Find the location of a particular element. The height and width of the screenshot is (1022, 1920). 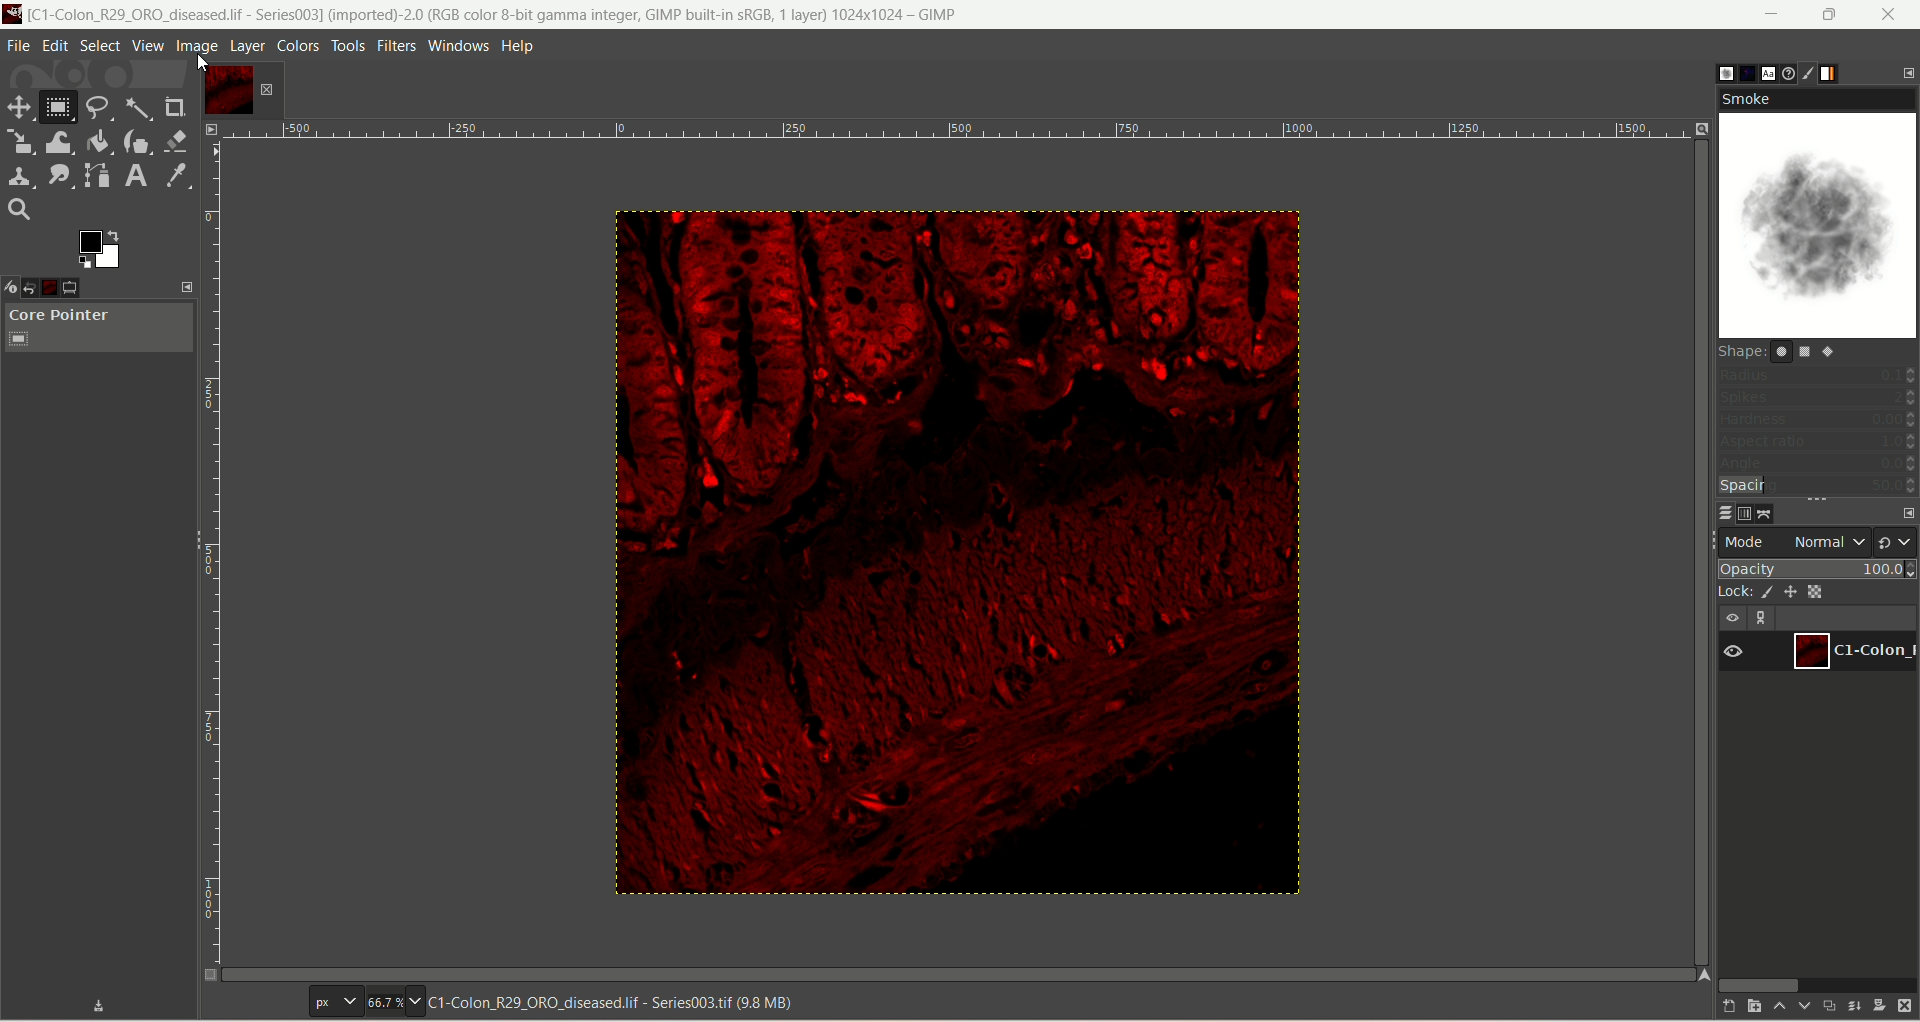

lower this layer one step is located at coordinates (1804, 1008).